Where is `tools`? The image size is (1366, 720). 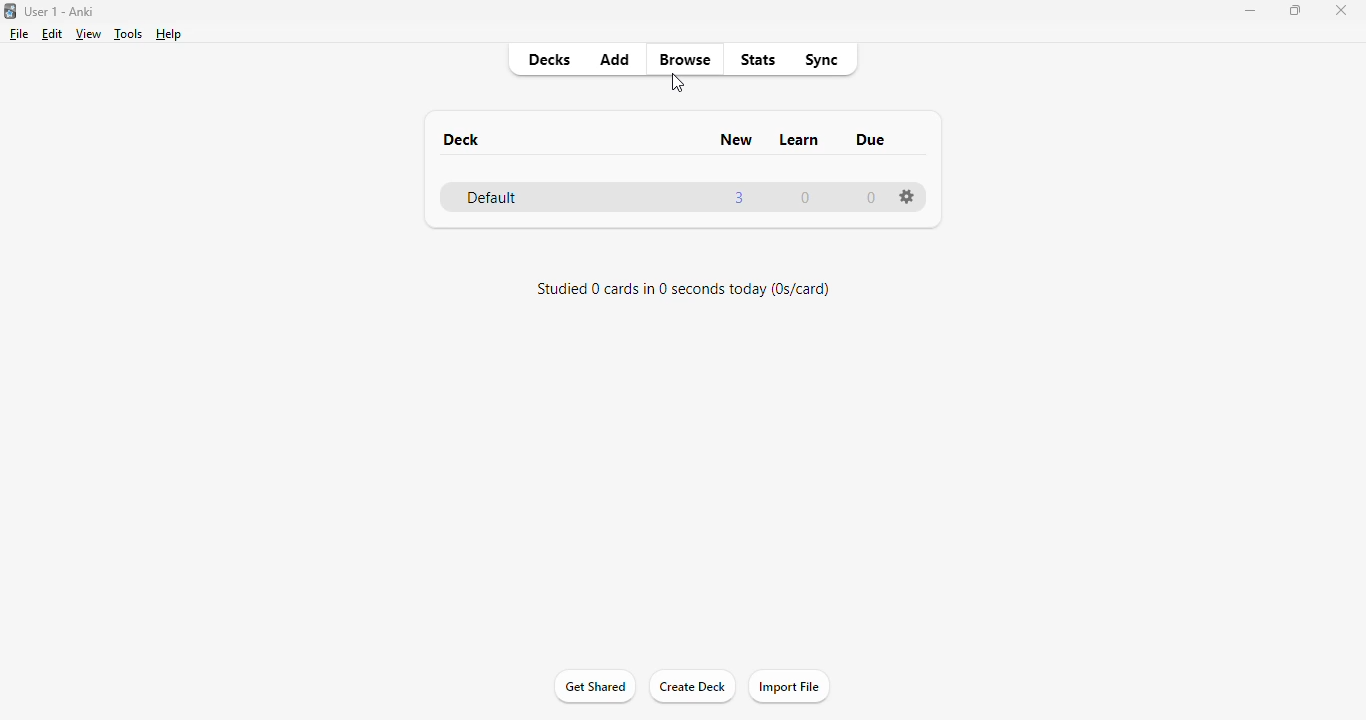
tools is located at coordinates (128, 33).